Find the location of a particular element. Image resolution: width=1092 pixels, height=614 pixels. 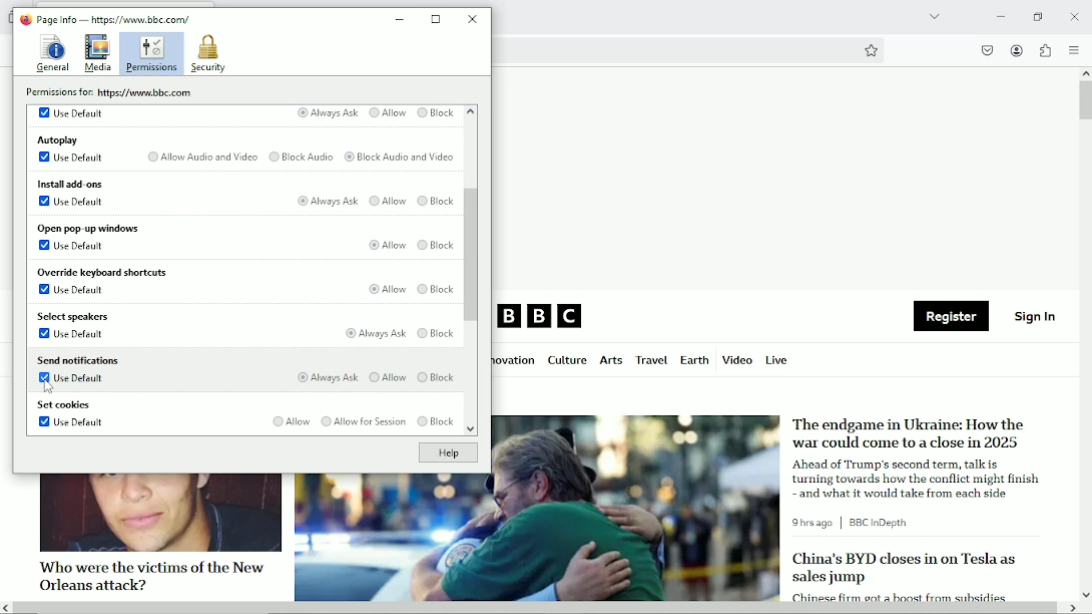

scroll down is located at coordinates (469, 431).